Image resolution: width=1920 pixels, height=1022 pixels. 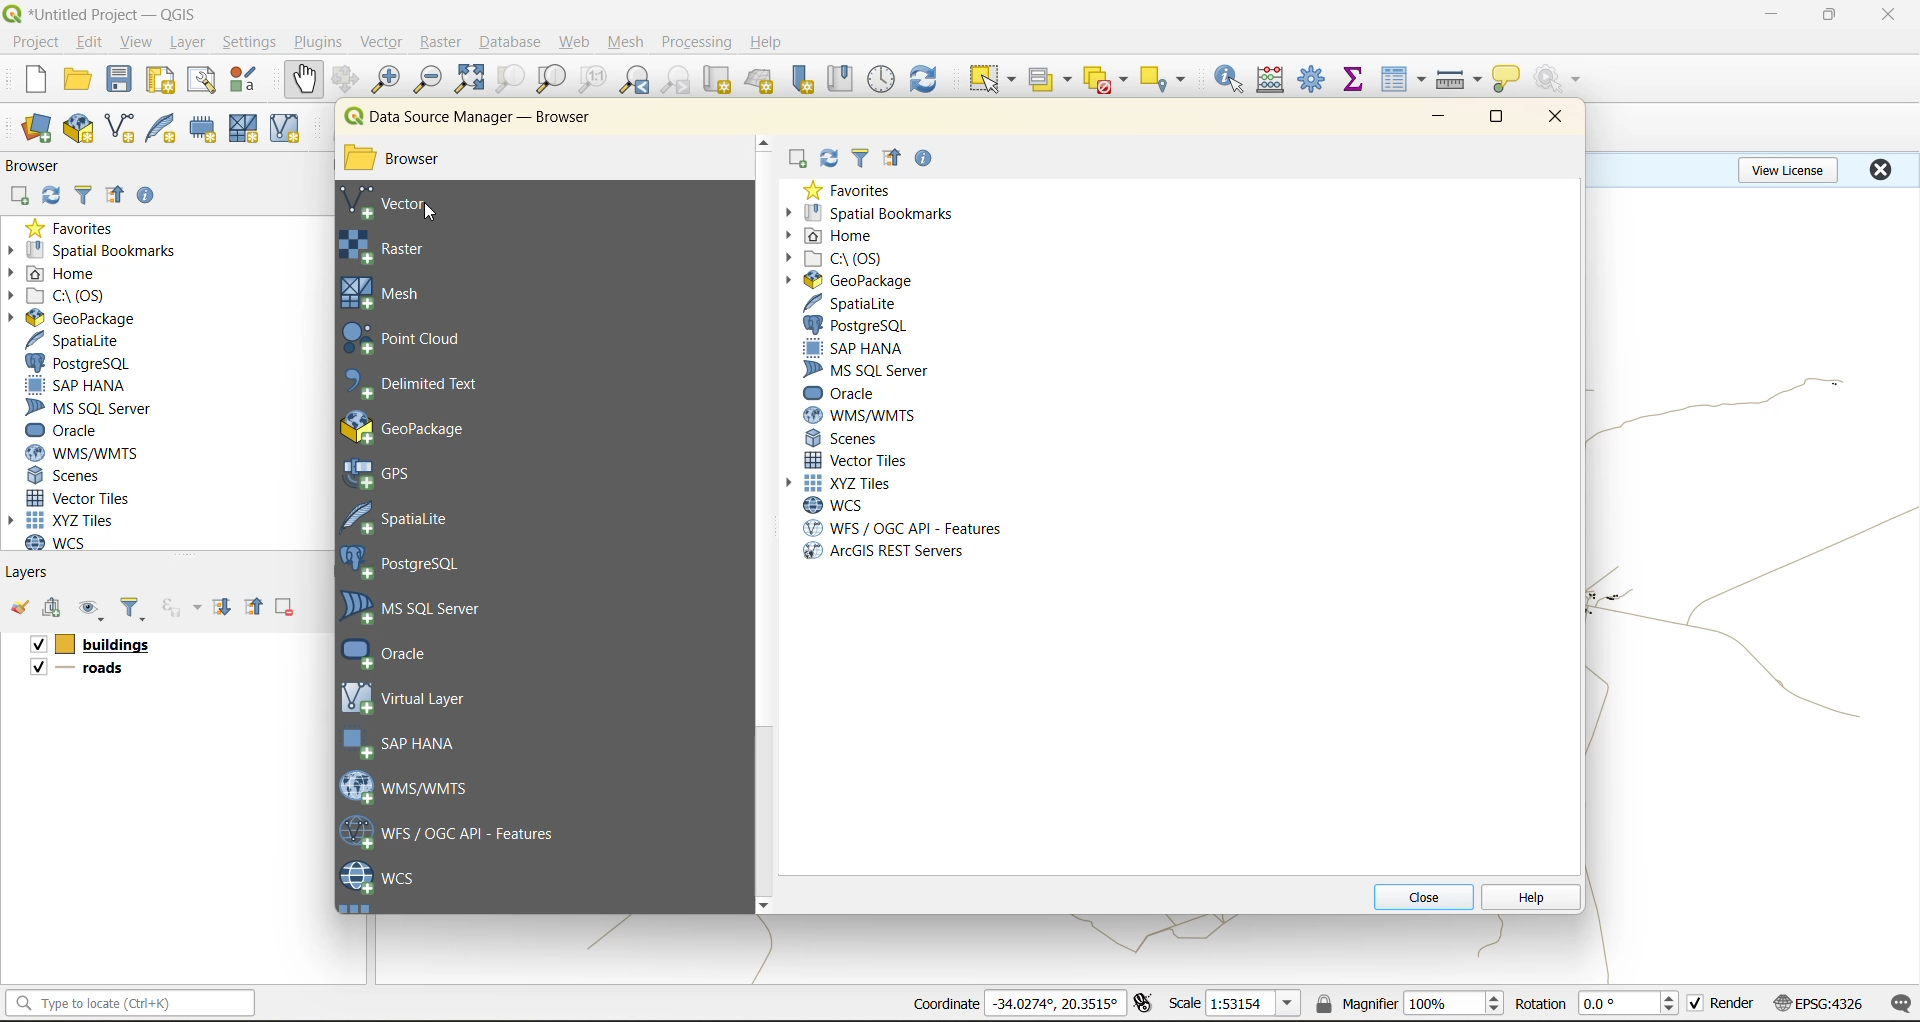 I want to click on refresh, so click(x=924, y=82).